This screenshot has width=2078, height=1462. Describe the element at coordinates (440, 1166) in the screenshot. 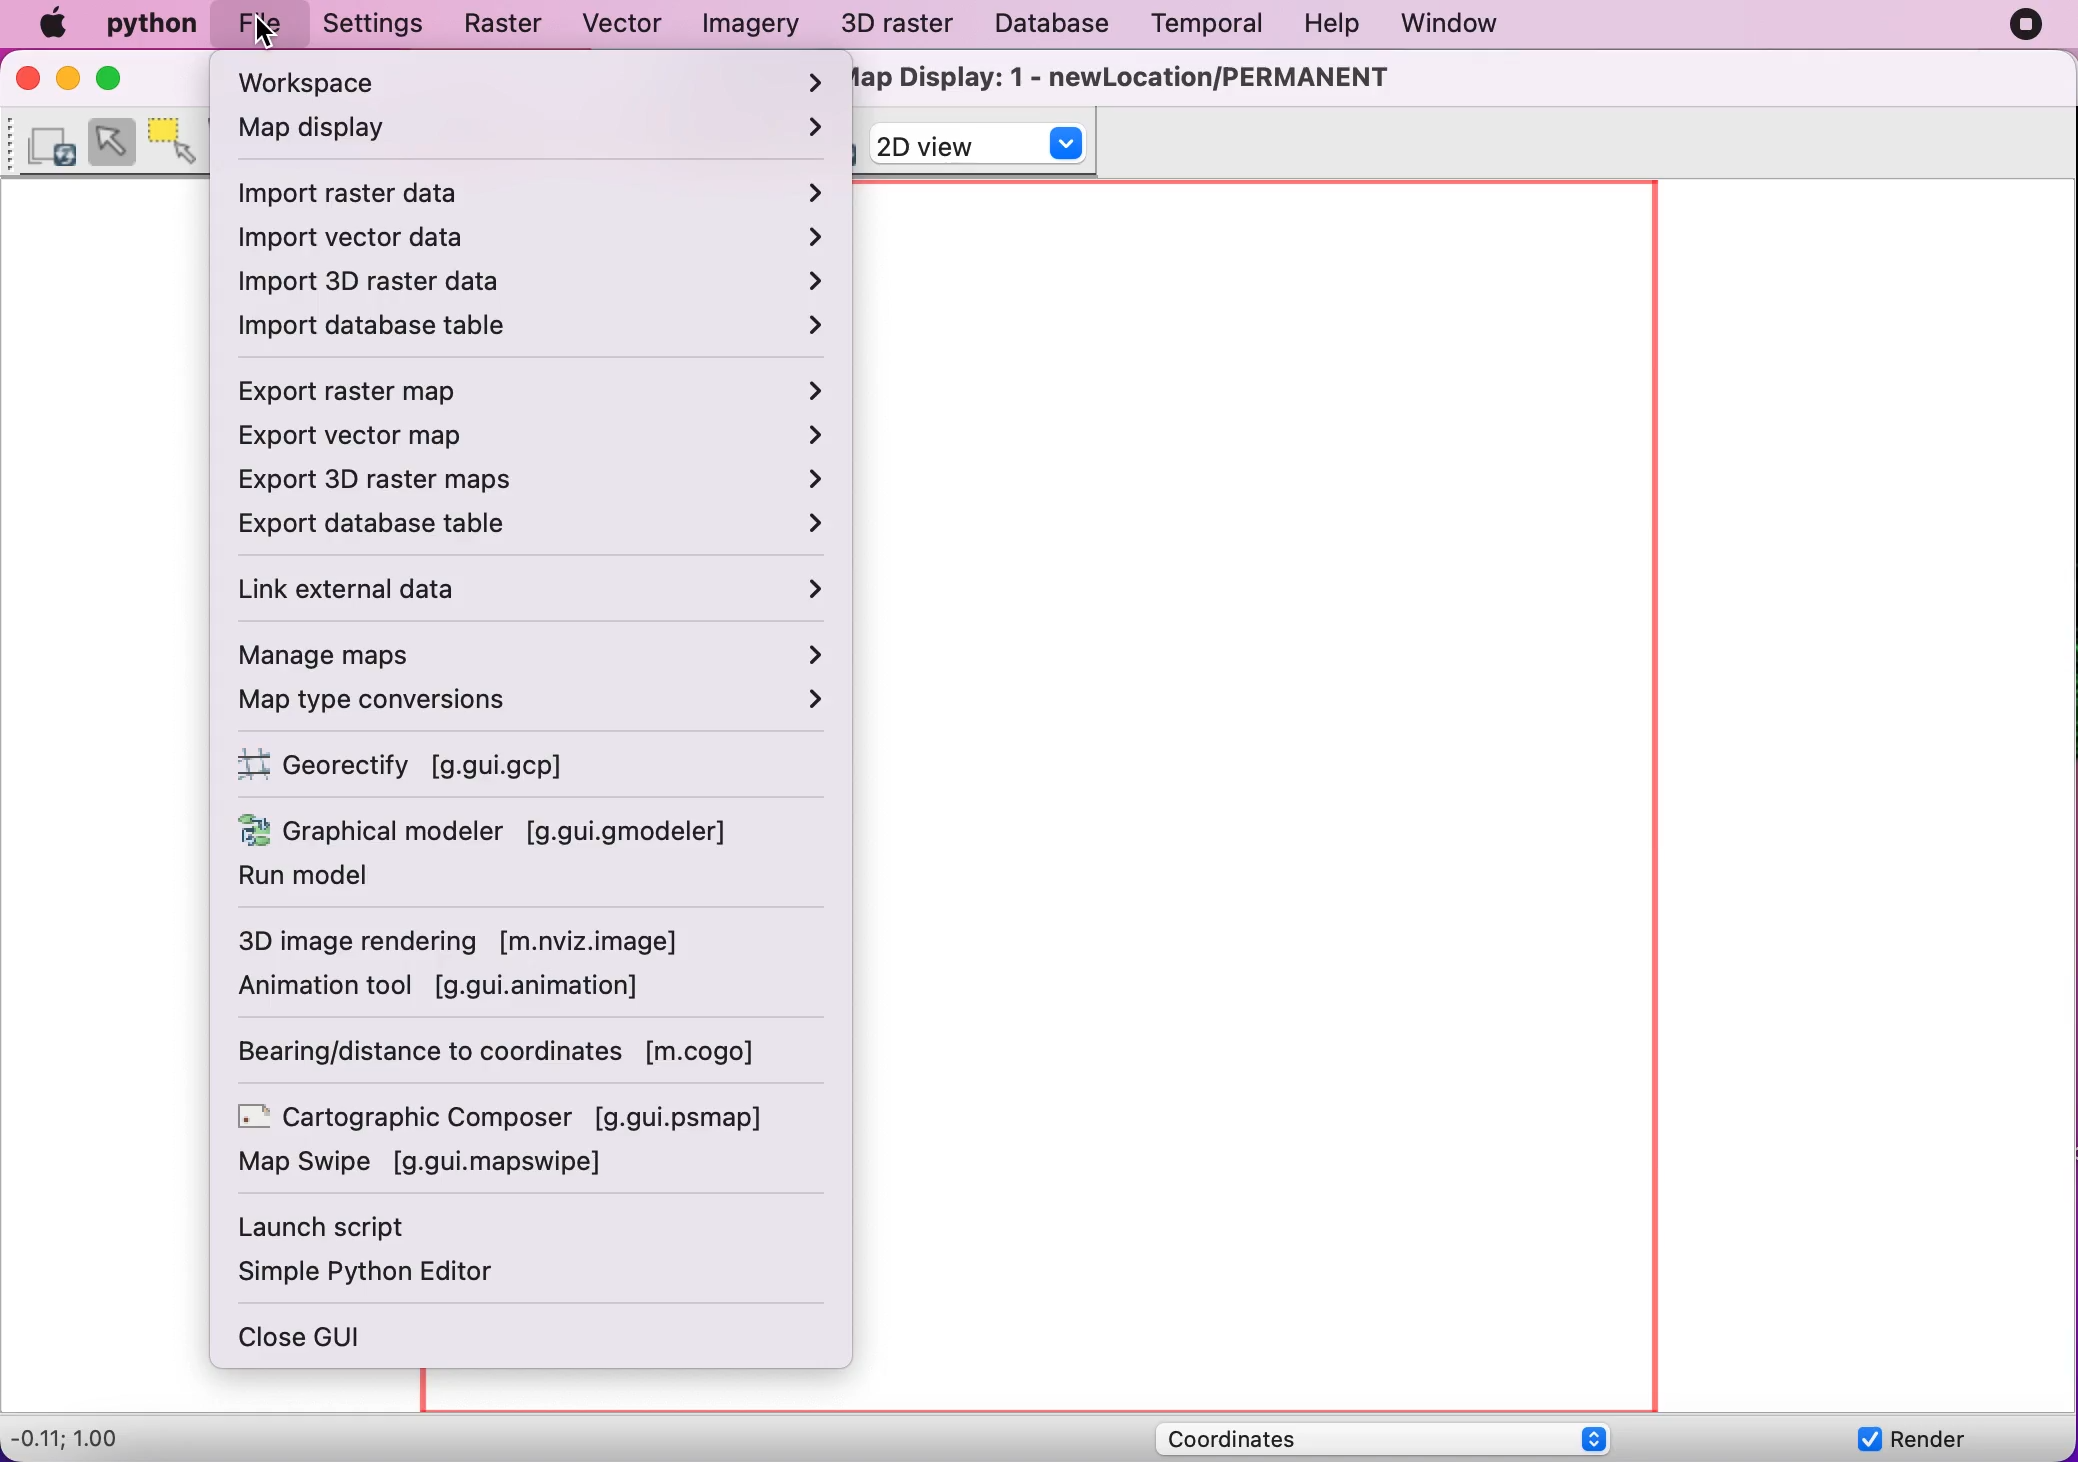

I see `map swipe` at that location.